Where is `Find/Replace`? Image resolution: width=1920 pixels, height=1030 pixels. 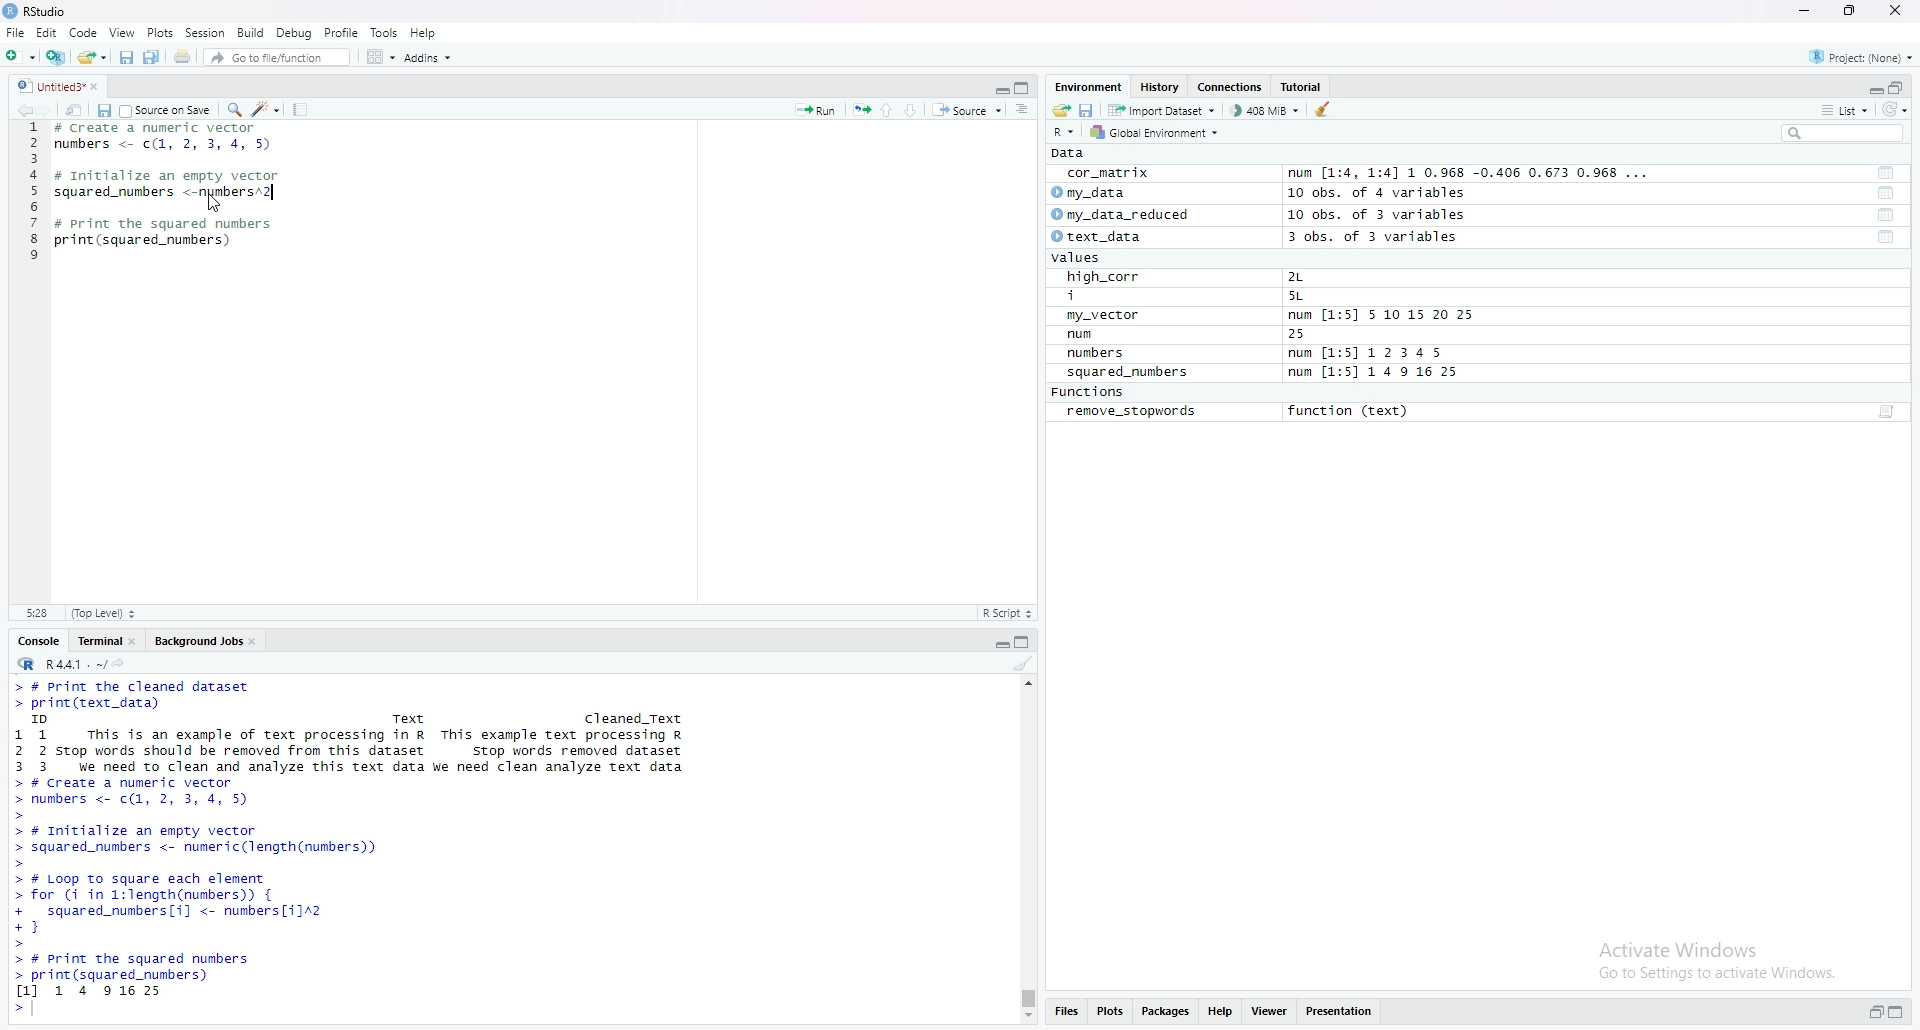
Find/Replace is located at coordinates (234, 108).